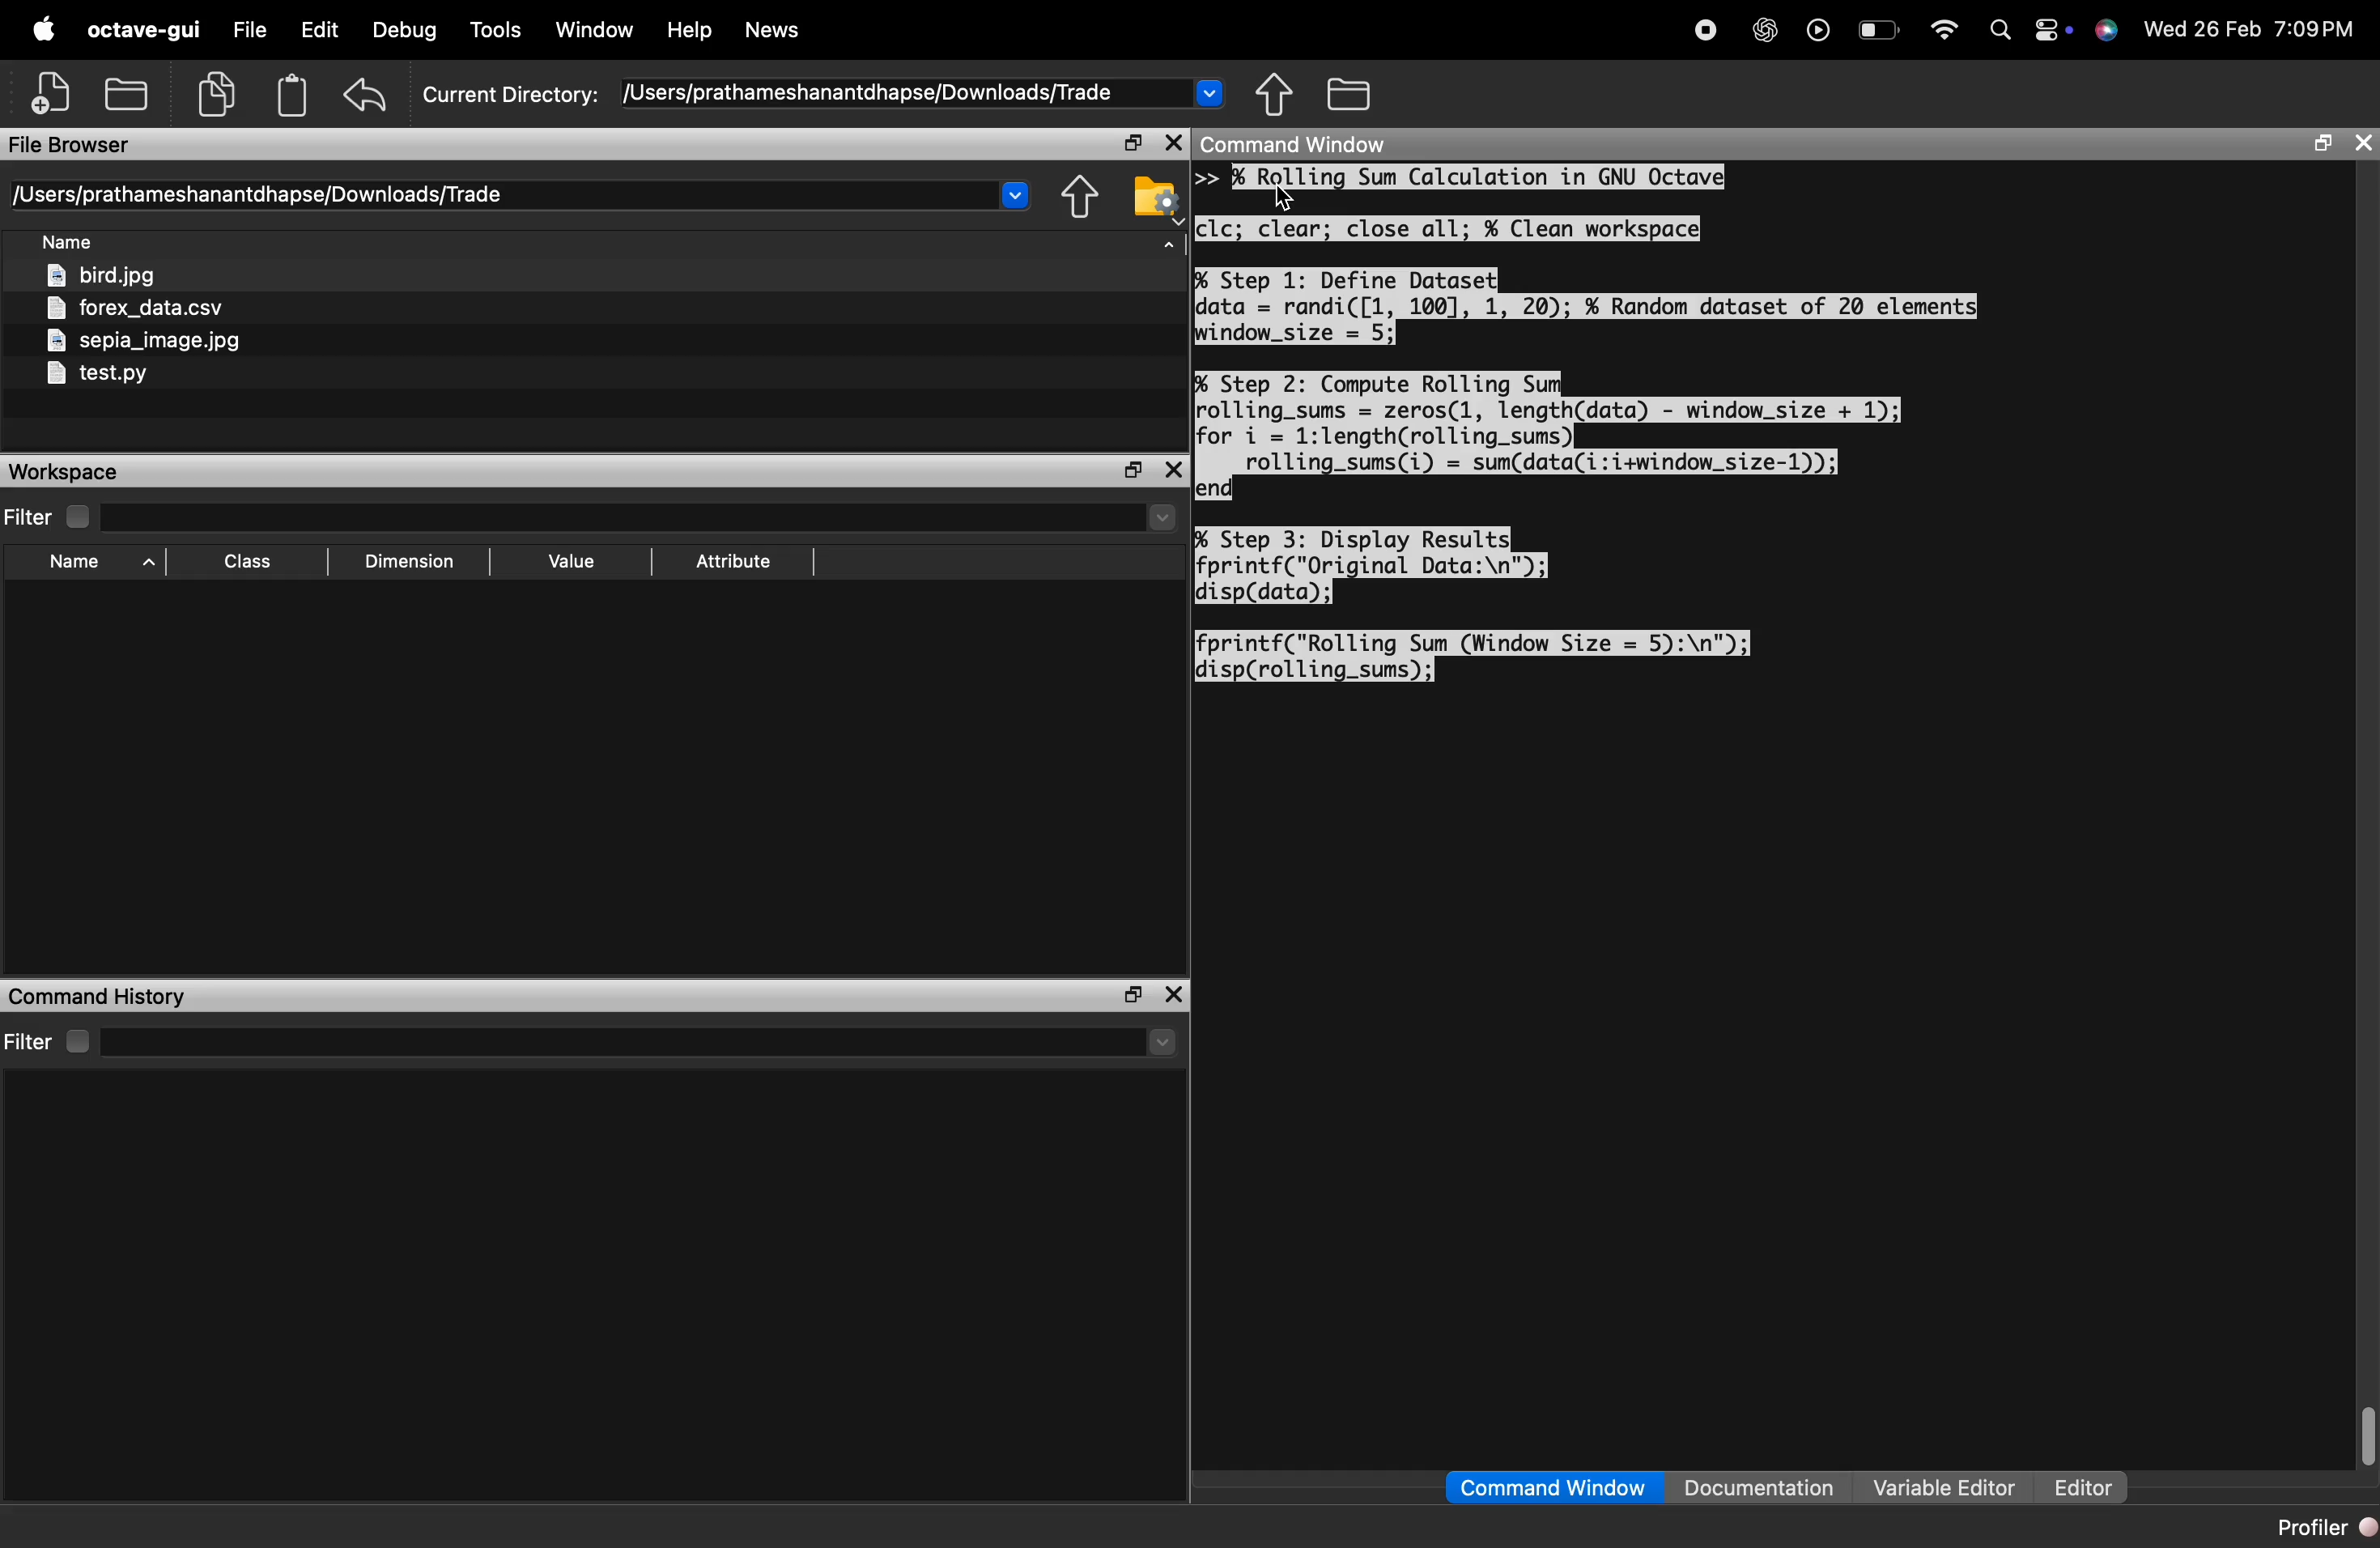 The width and height of the screenshot is (2380, 1548). Describe the element at coordinates (99, 472) in the screenshot. I see `workspace` at that location.